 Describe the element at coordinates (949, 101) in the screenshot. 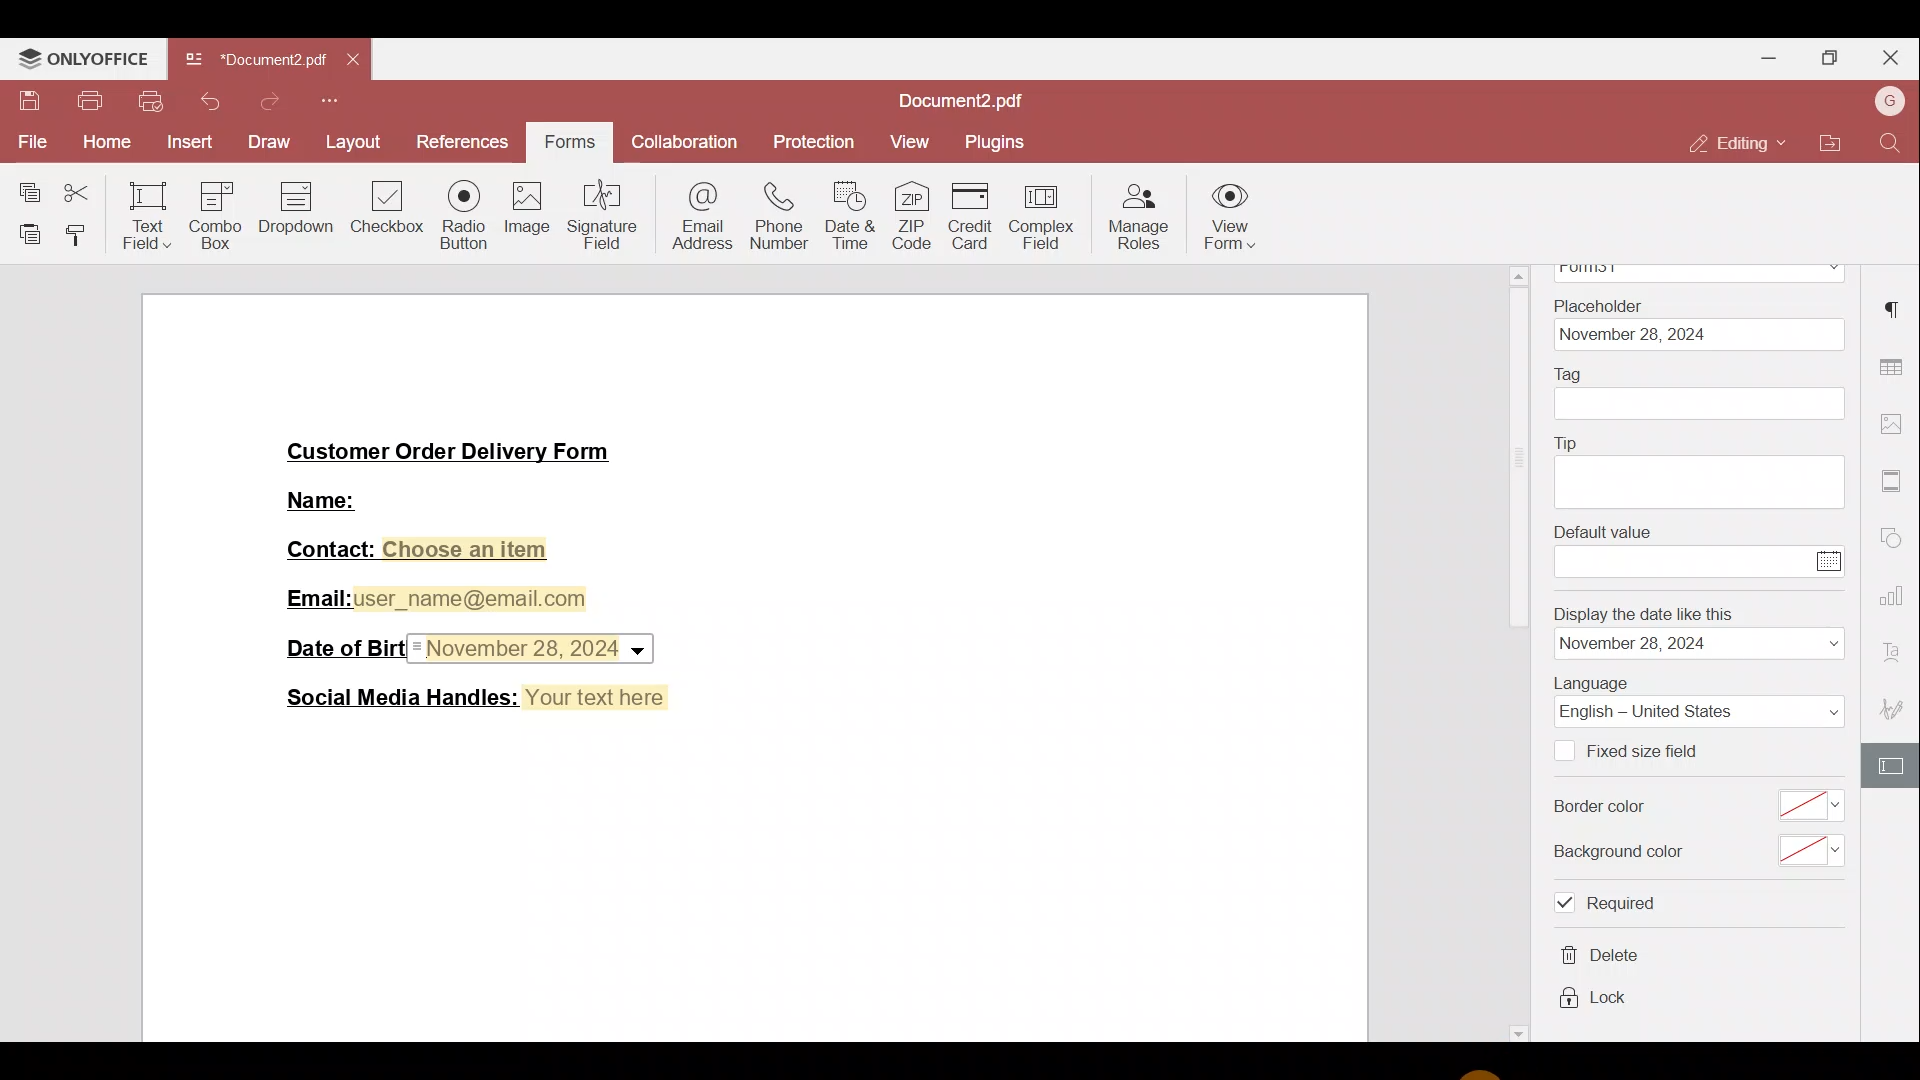

I see `Document2.pdf` at that location.